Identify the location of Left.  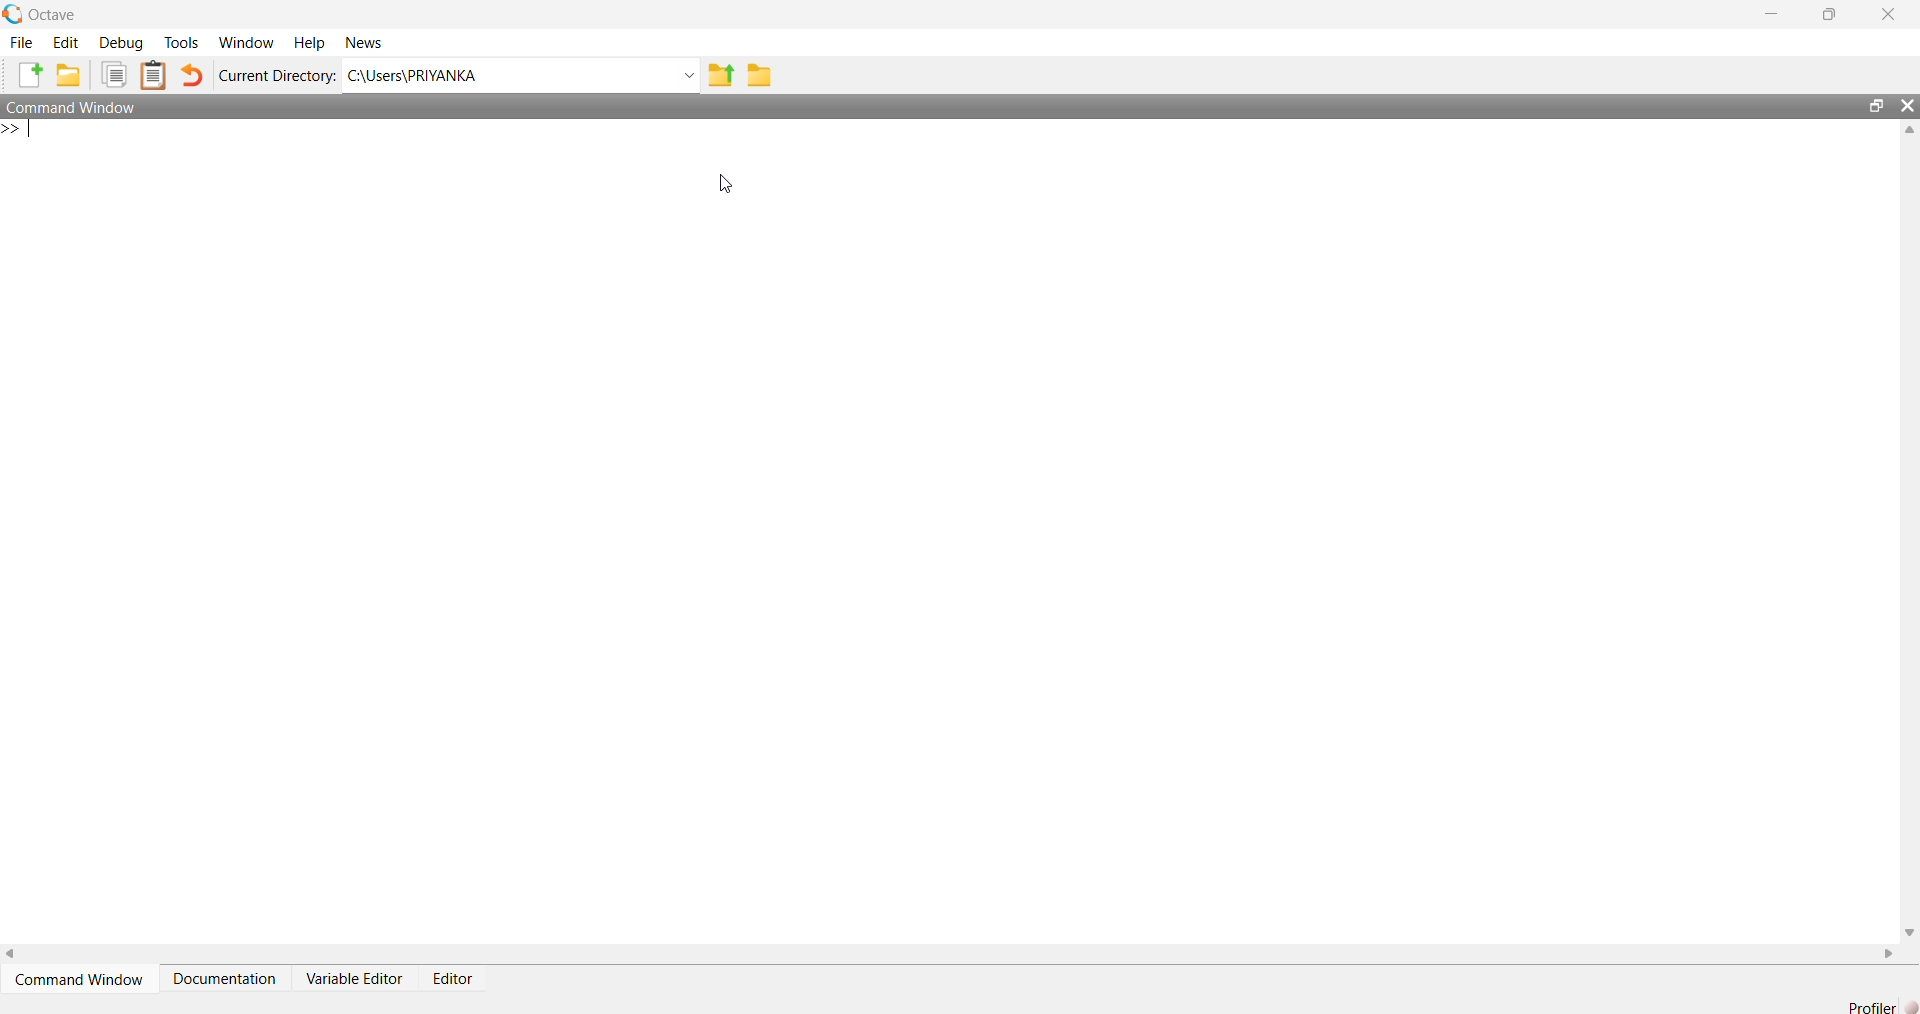
(12, 956).